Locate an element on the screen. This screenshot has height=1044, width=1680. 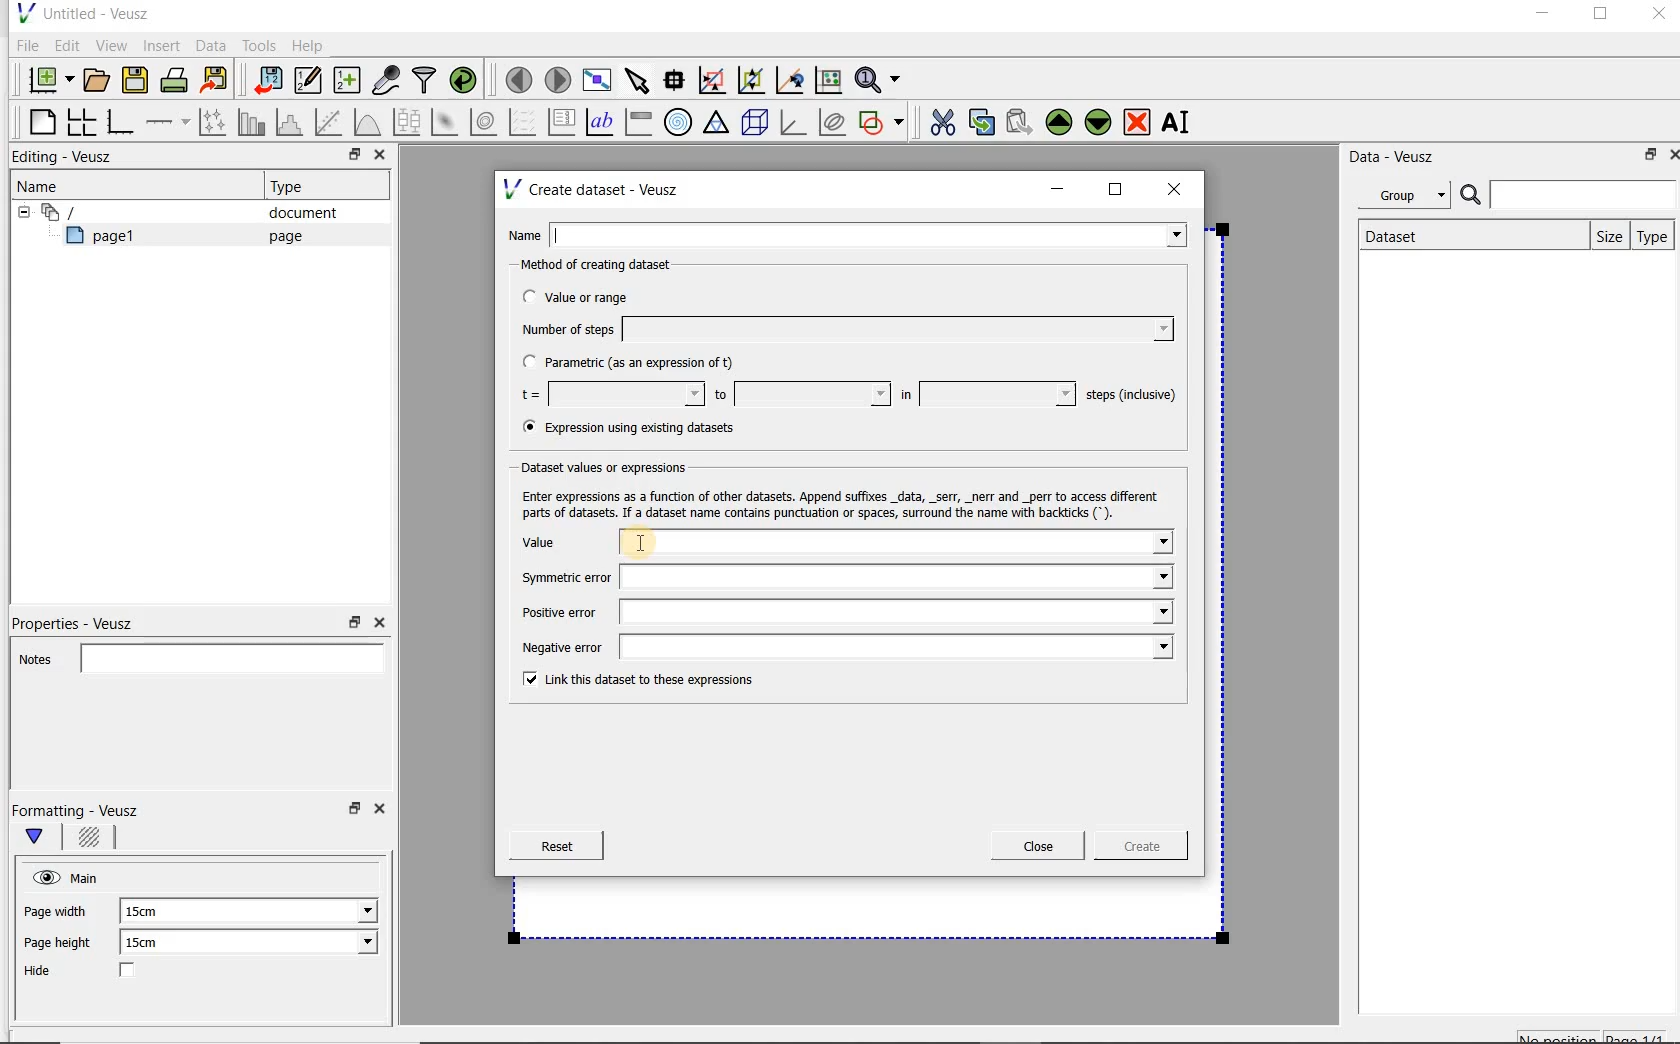
page1 is located at coordinates (109, 239).